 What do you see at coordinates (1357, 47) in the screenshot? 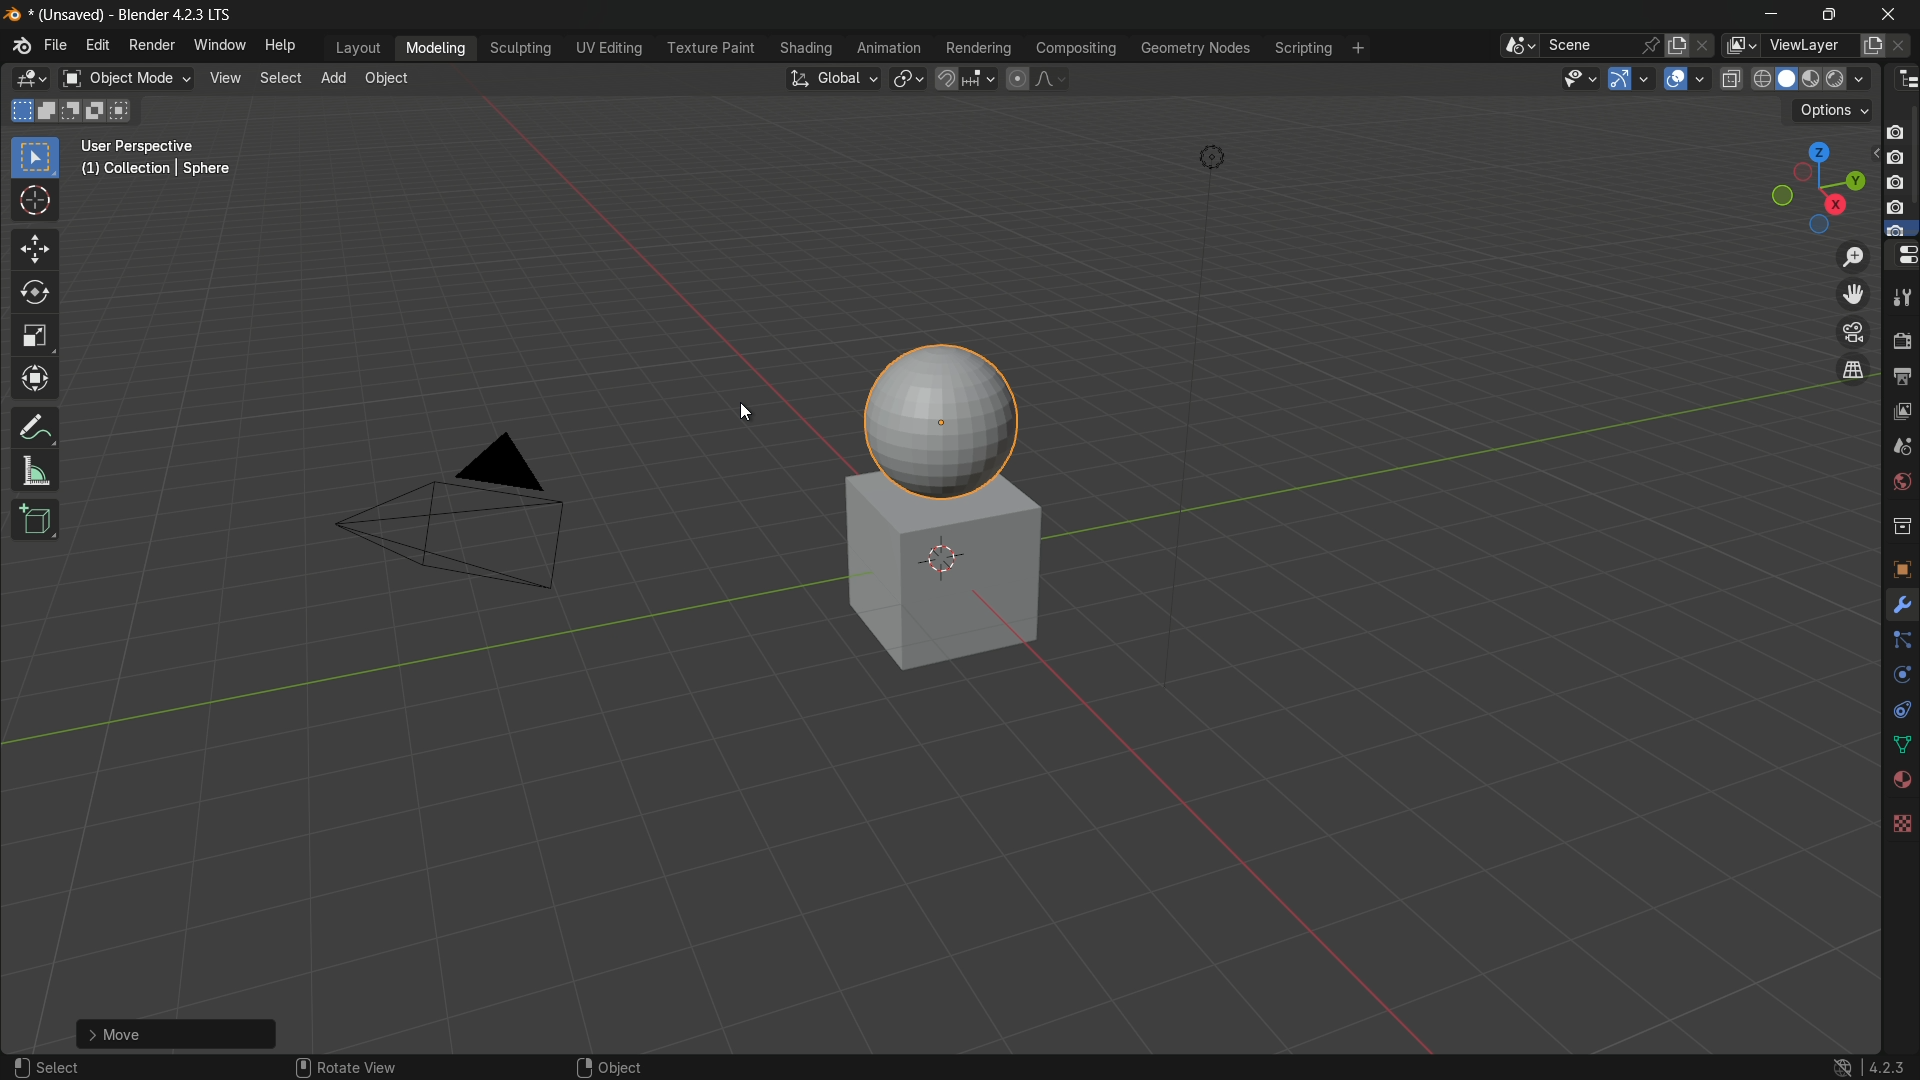
I see `add workplace` at bounding box center [1357, 47].